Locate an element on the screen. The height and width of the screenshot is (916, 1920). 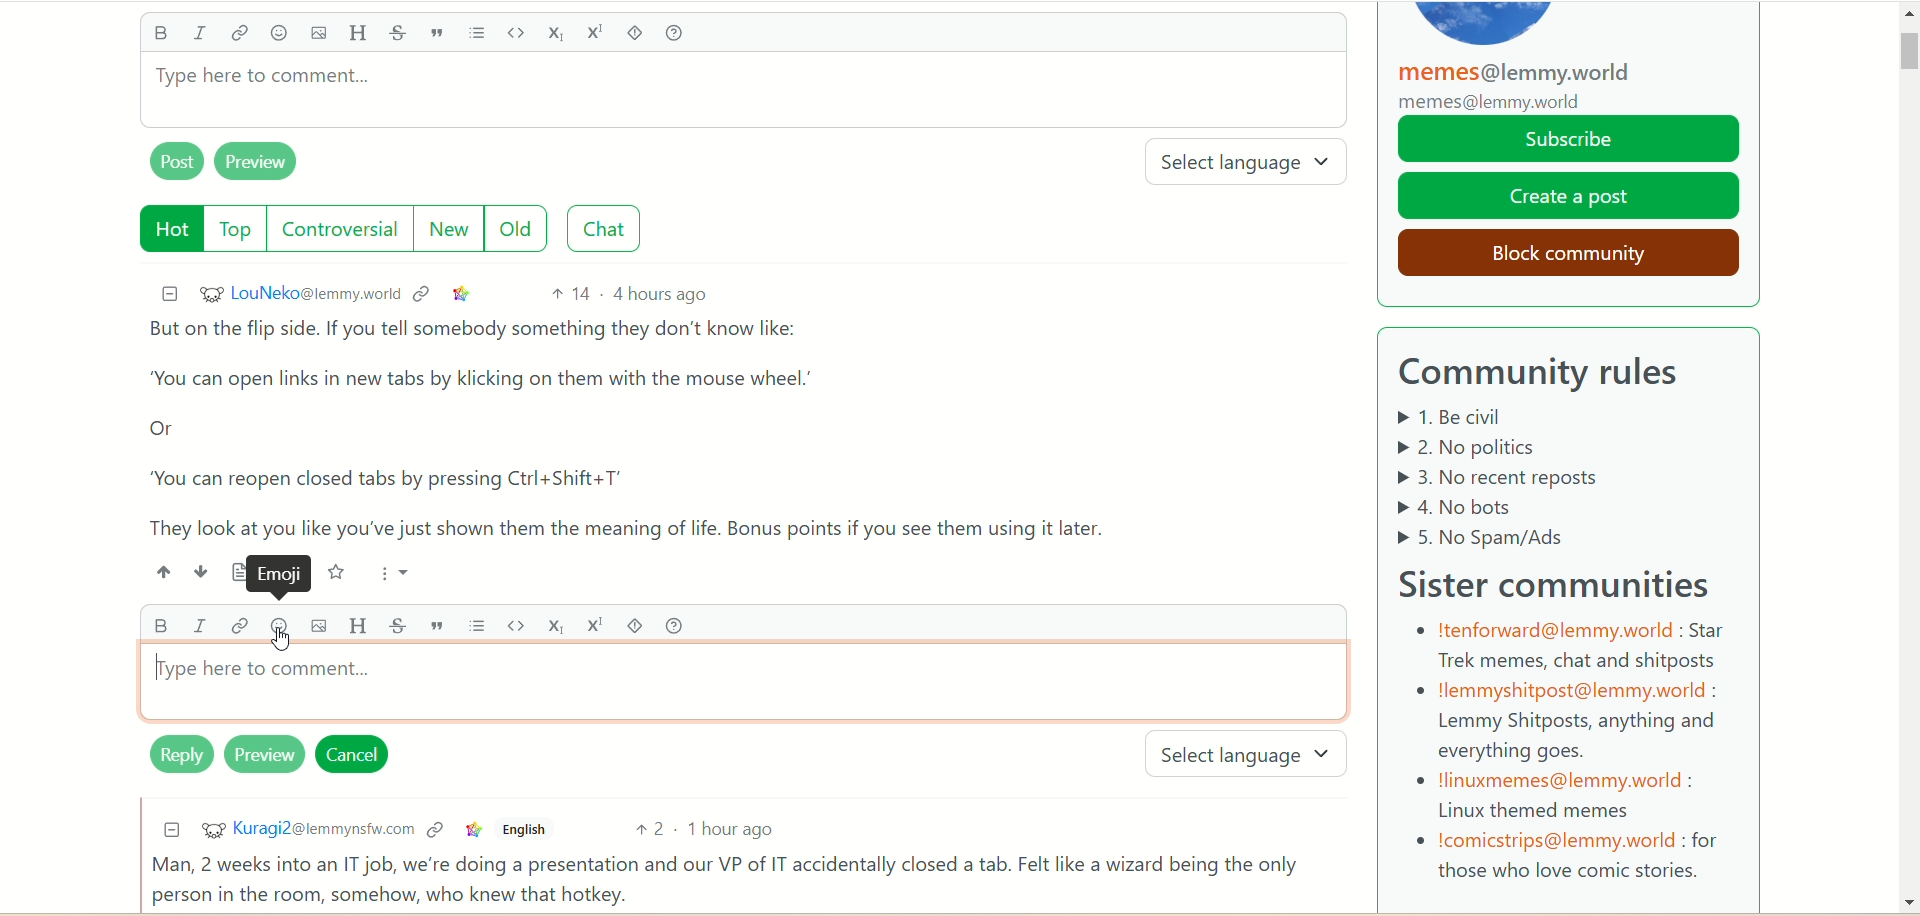
bold is located at coordinates (159, 36).